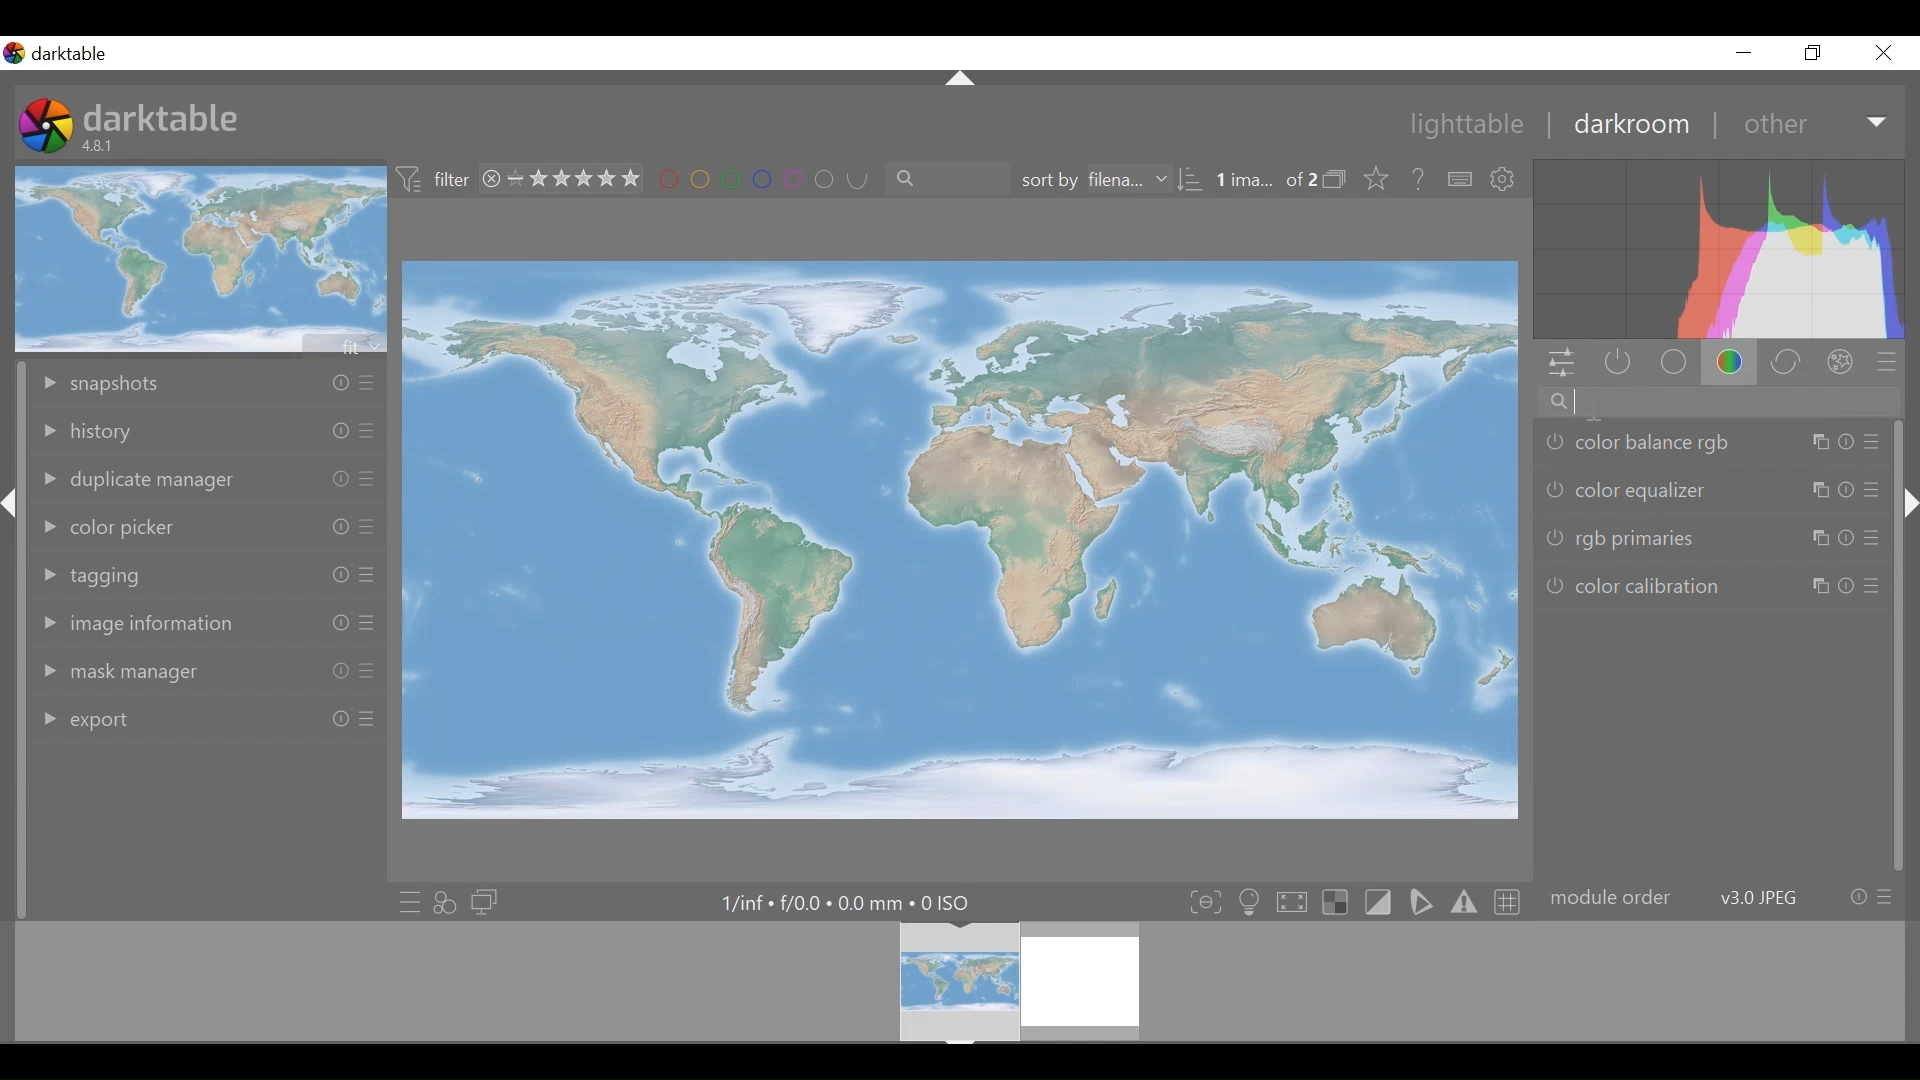 Image resolution: width=1920 pixels, height=1080 pixels. What do you see at coordinates (206, 626) in the screenshot?
I see `image information` at bounding box center [206, 626].